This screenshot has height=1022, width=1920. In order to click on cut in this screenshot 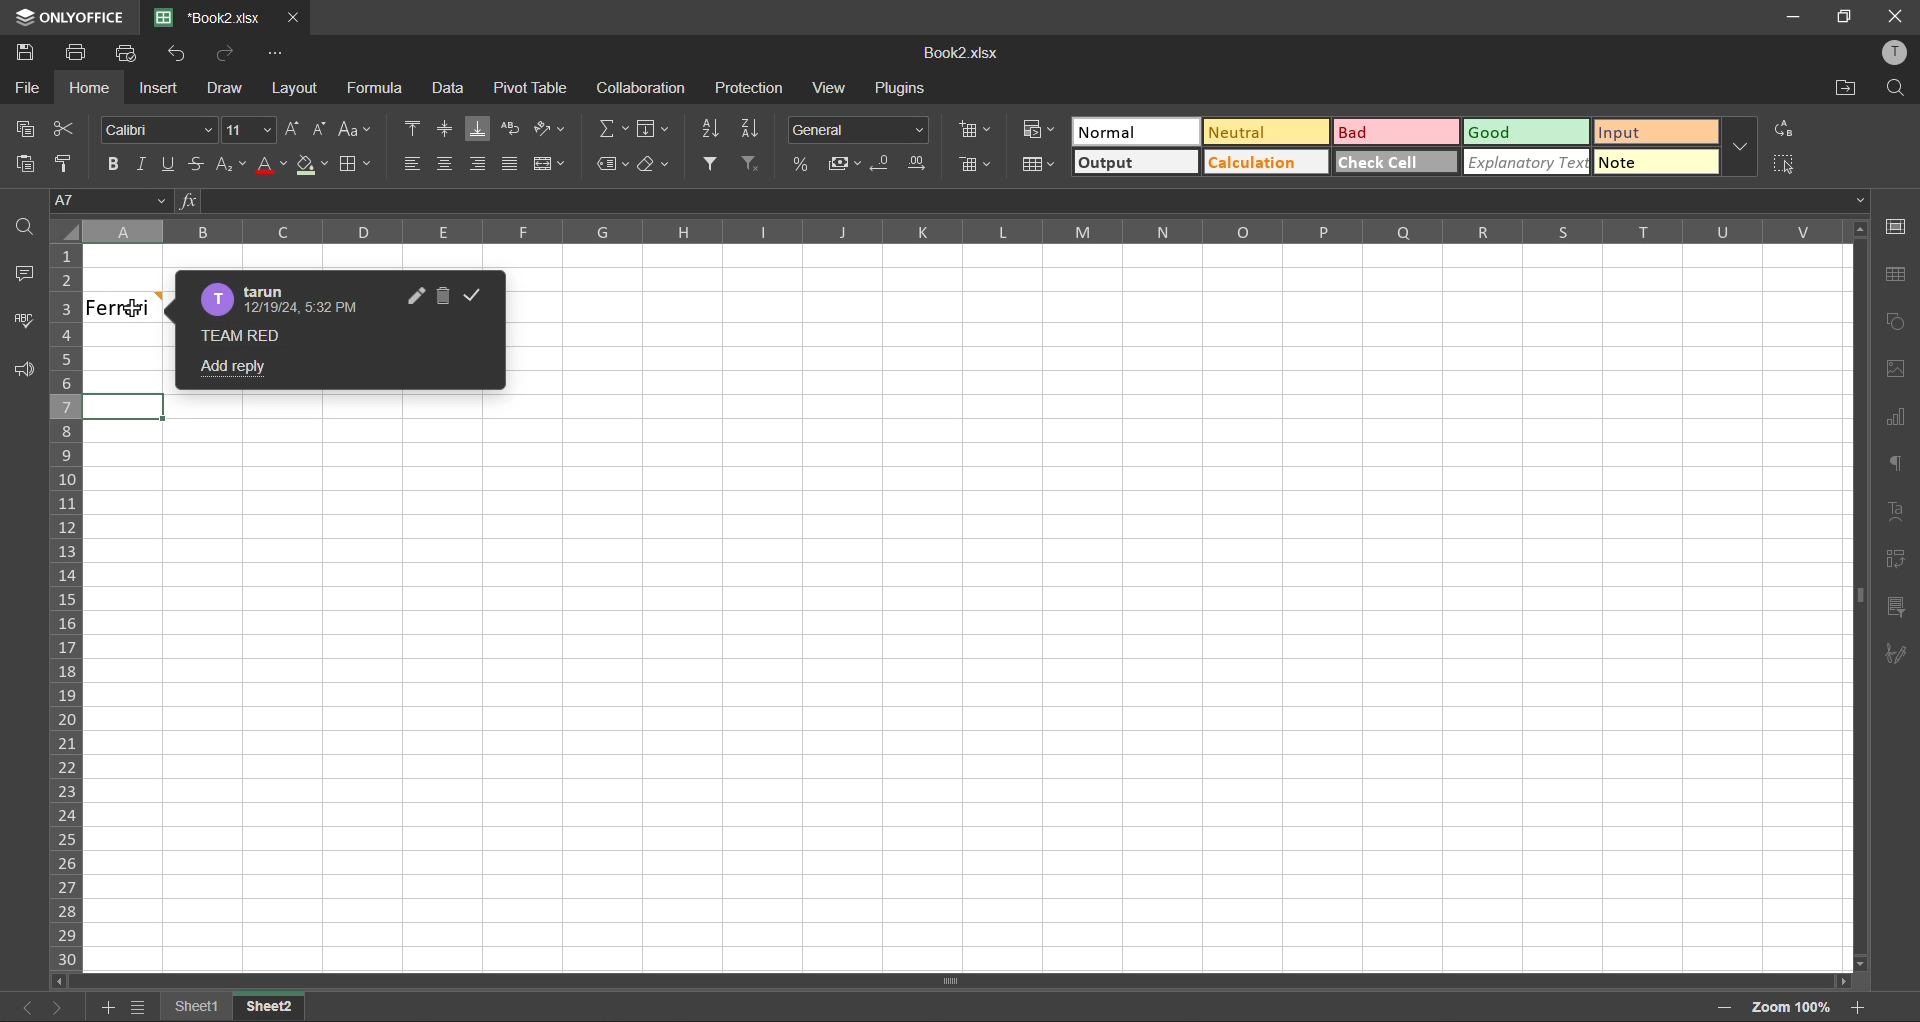, I will do `click(67, 128)`.